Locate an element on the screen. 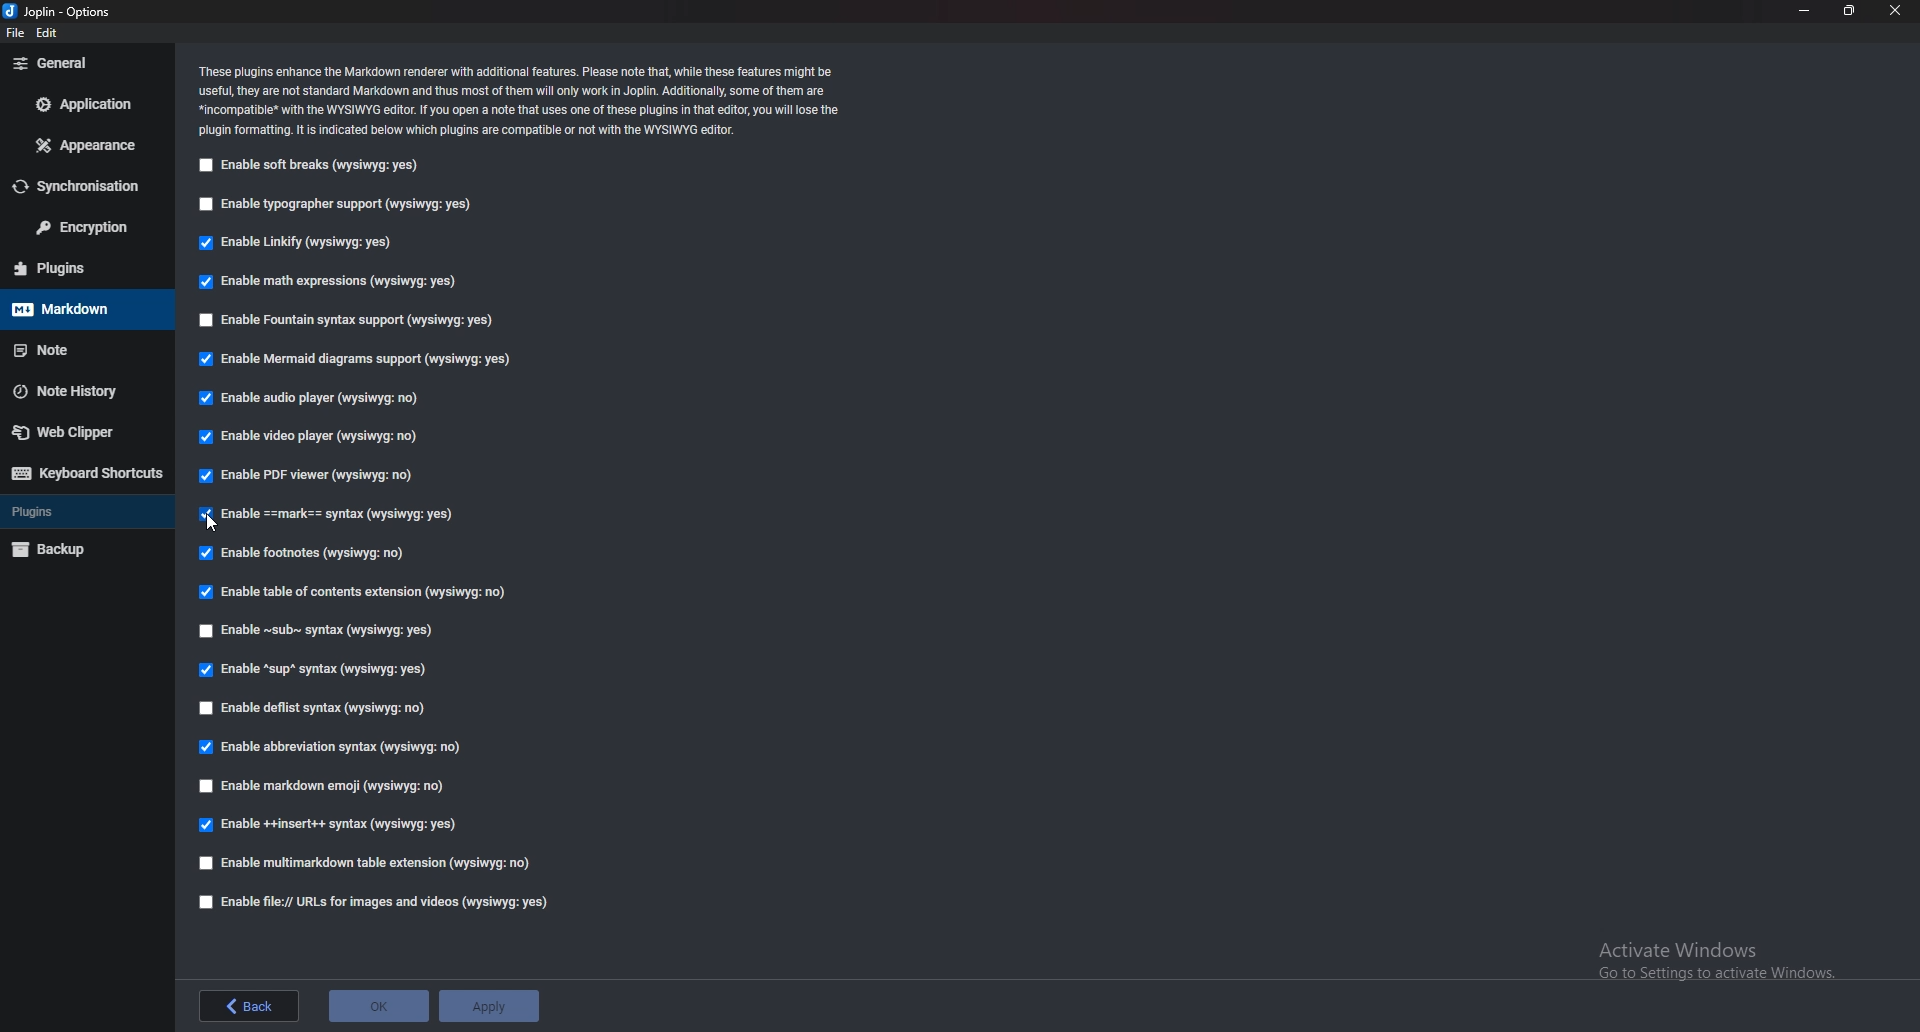 This screenshot has height=1032, width=1920. Encryption is located at coordinates (87, 227).